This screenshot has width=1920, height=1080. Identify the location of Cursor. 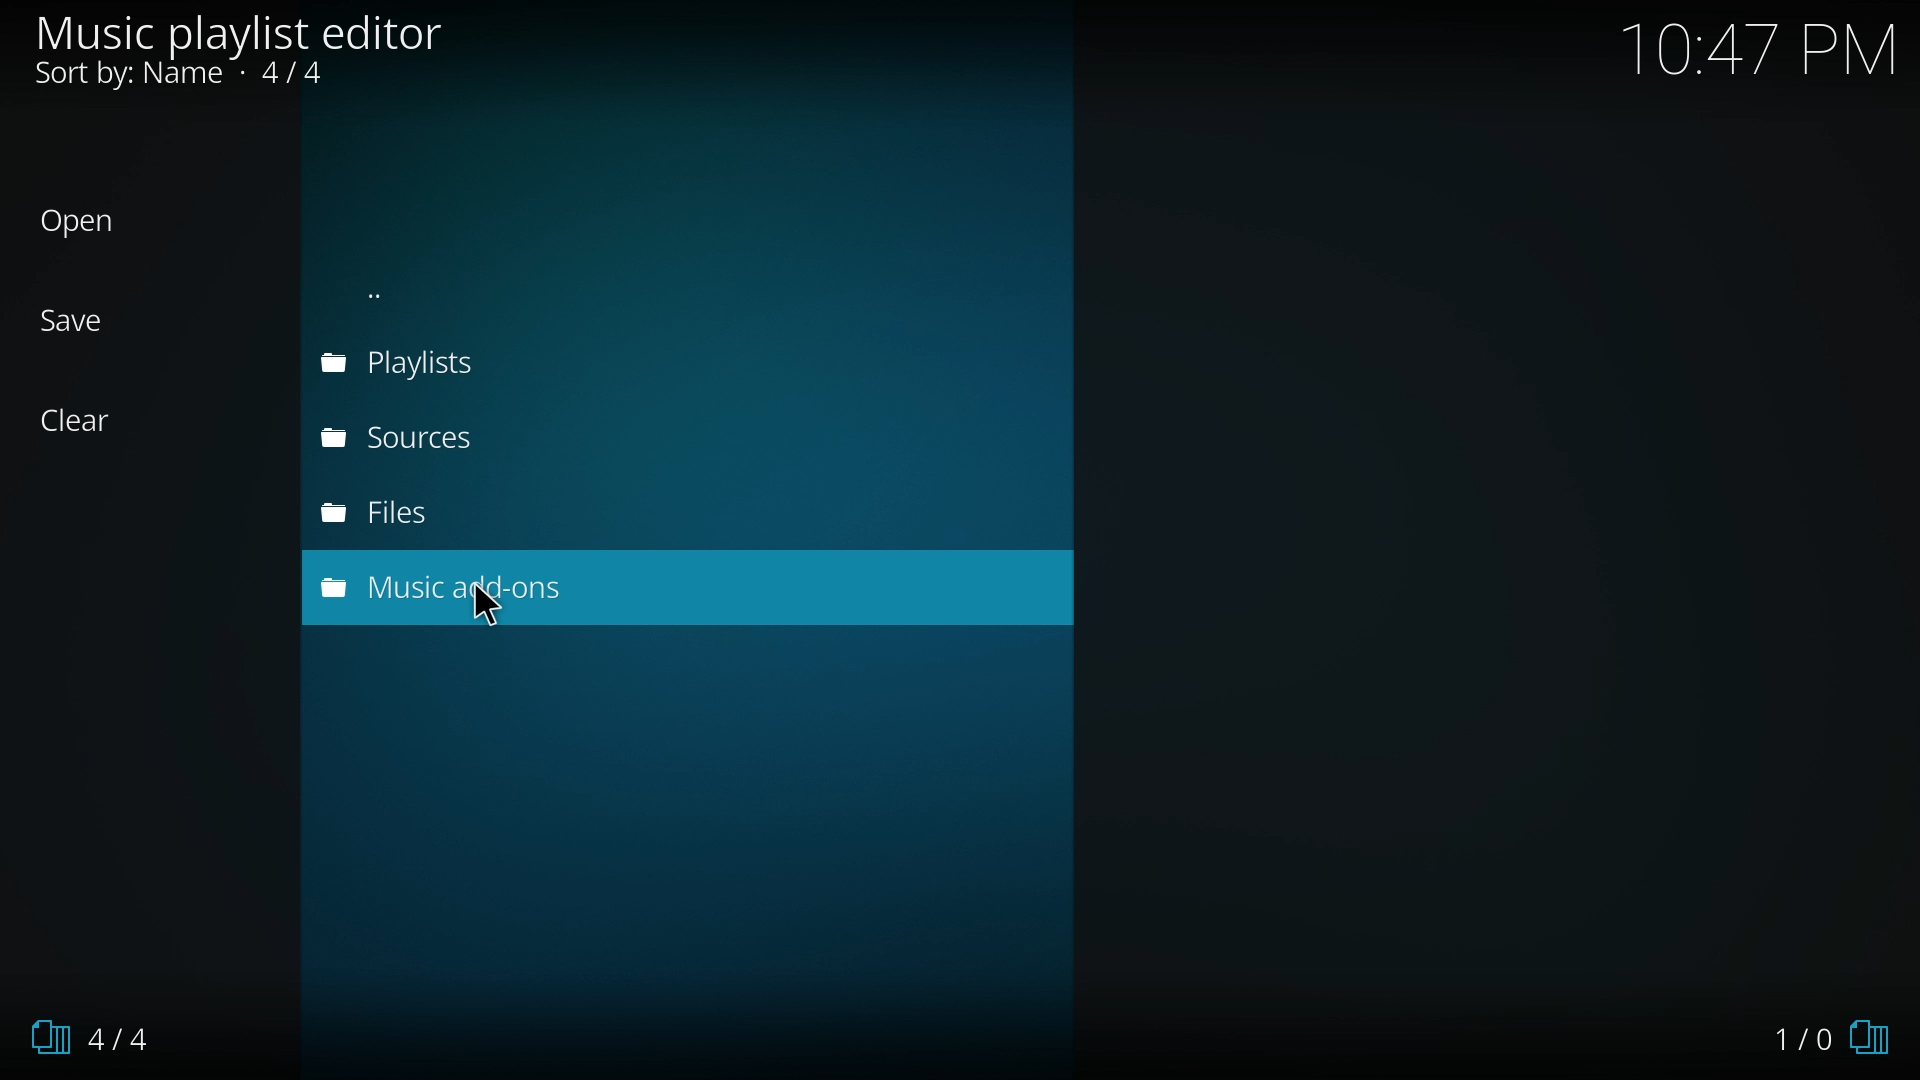
(506, 616).